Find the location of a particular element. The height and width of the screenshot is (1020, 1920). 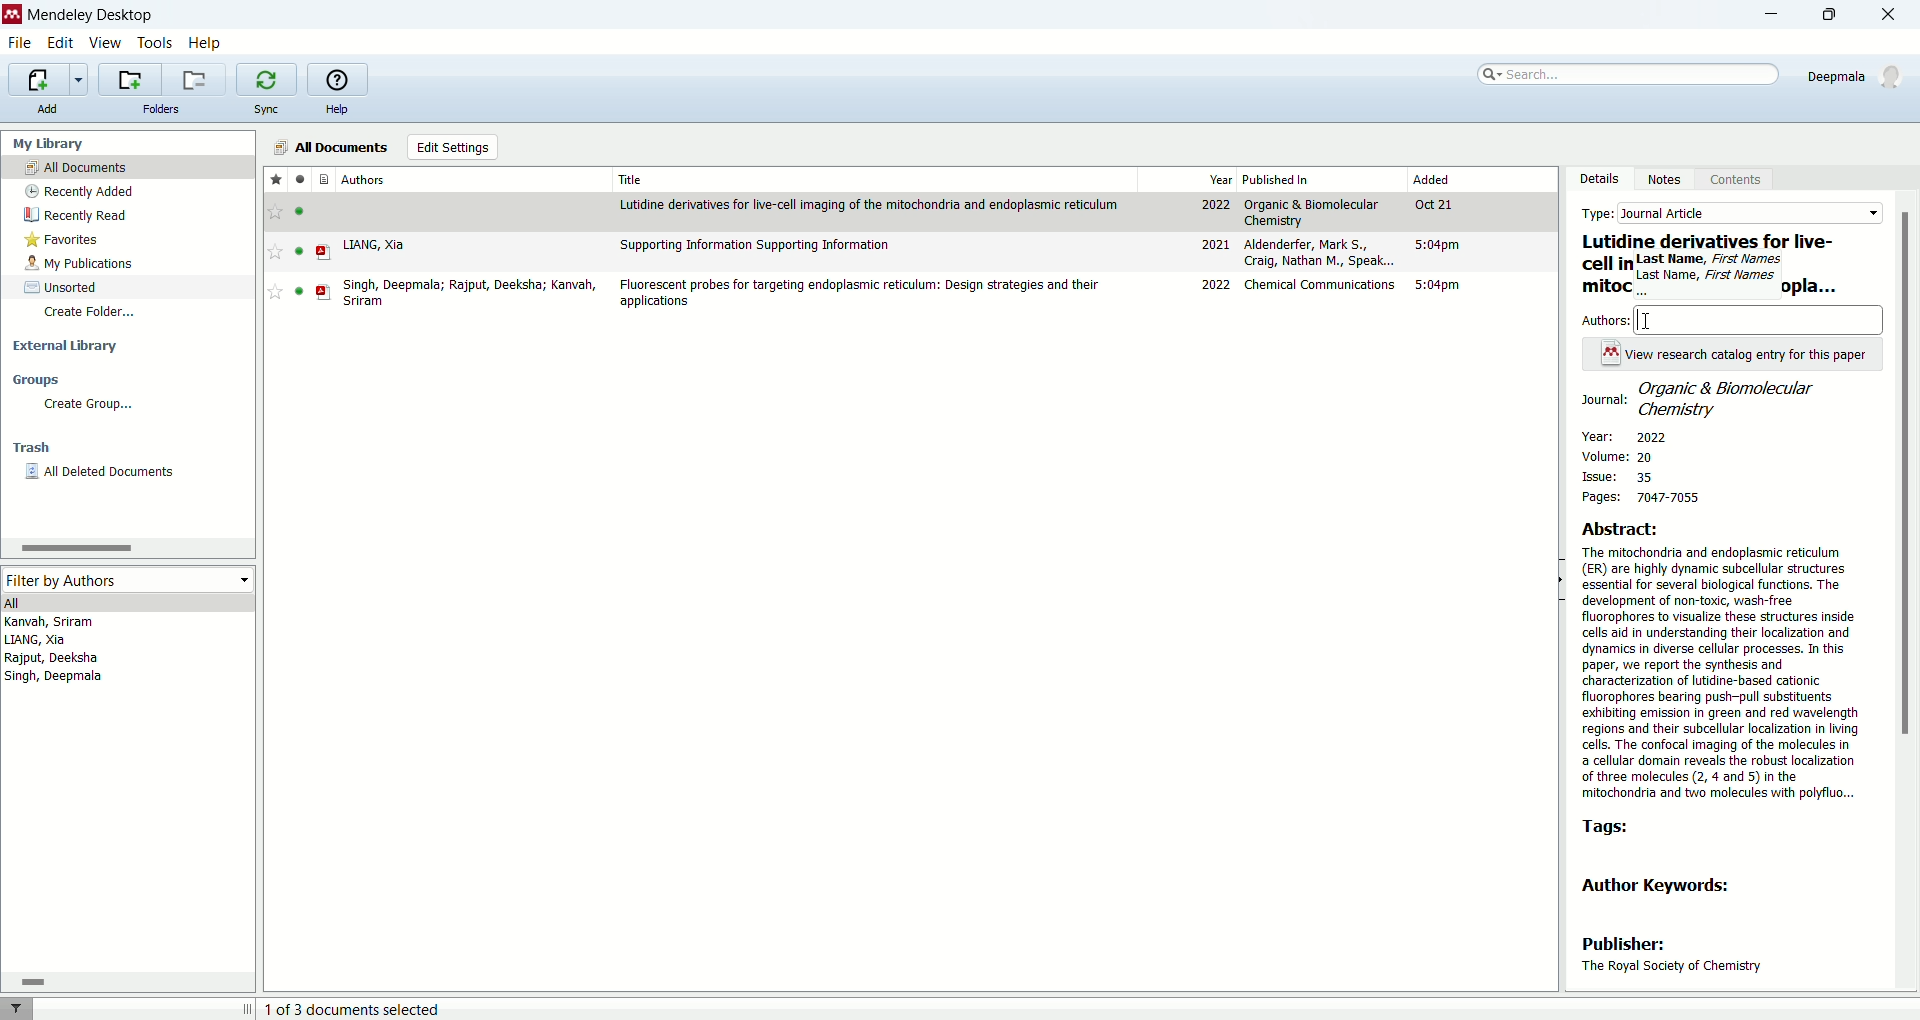

search is located at coordinates (1619, 76).